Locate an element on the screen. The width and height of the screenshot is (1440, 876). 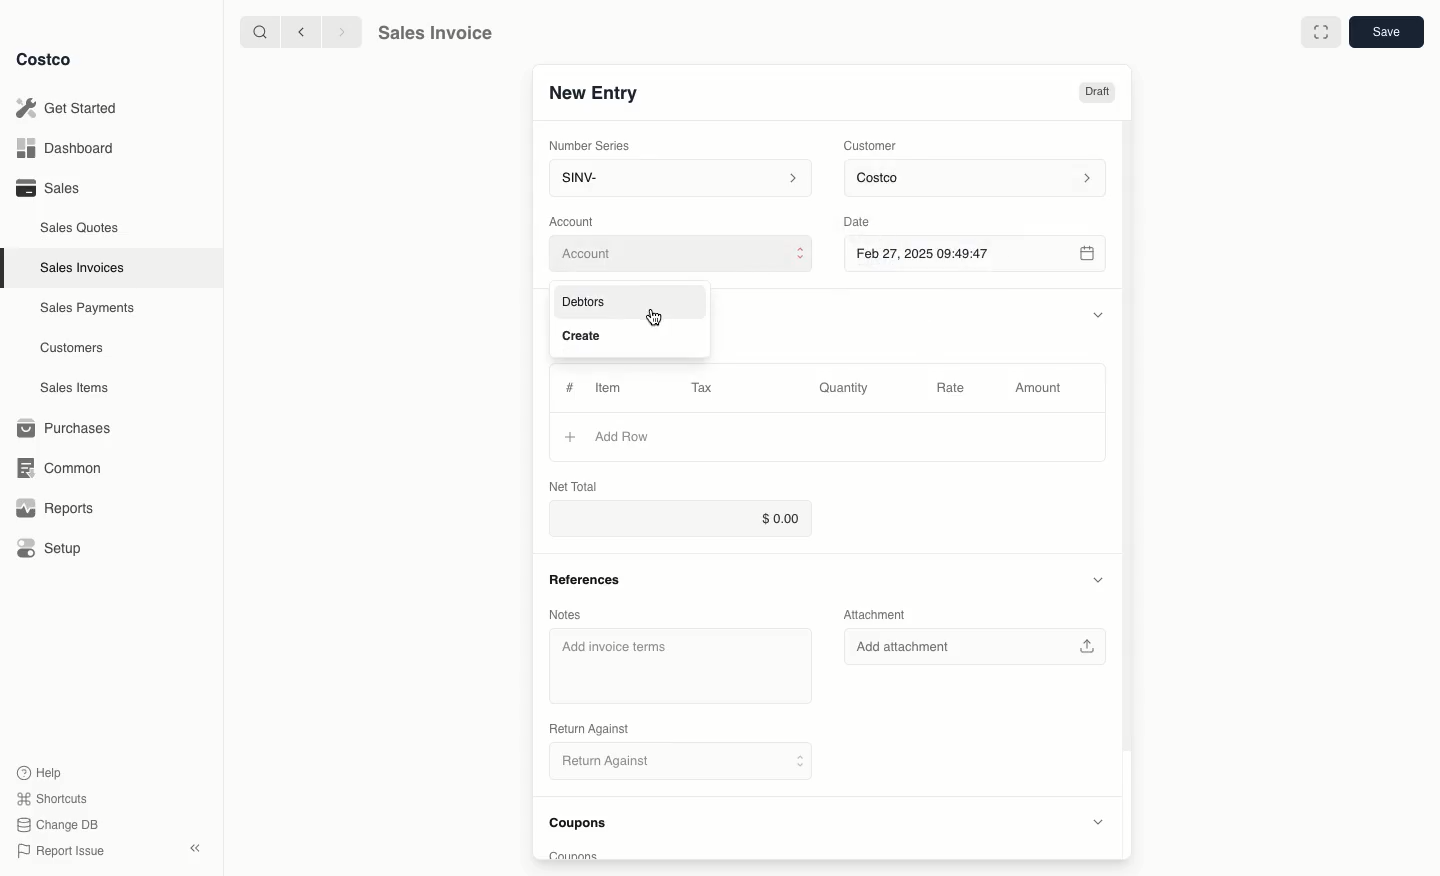
Report Issue is located at coordinates (61, 851).